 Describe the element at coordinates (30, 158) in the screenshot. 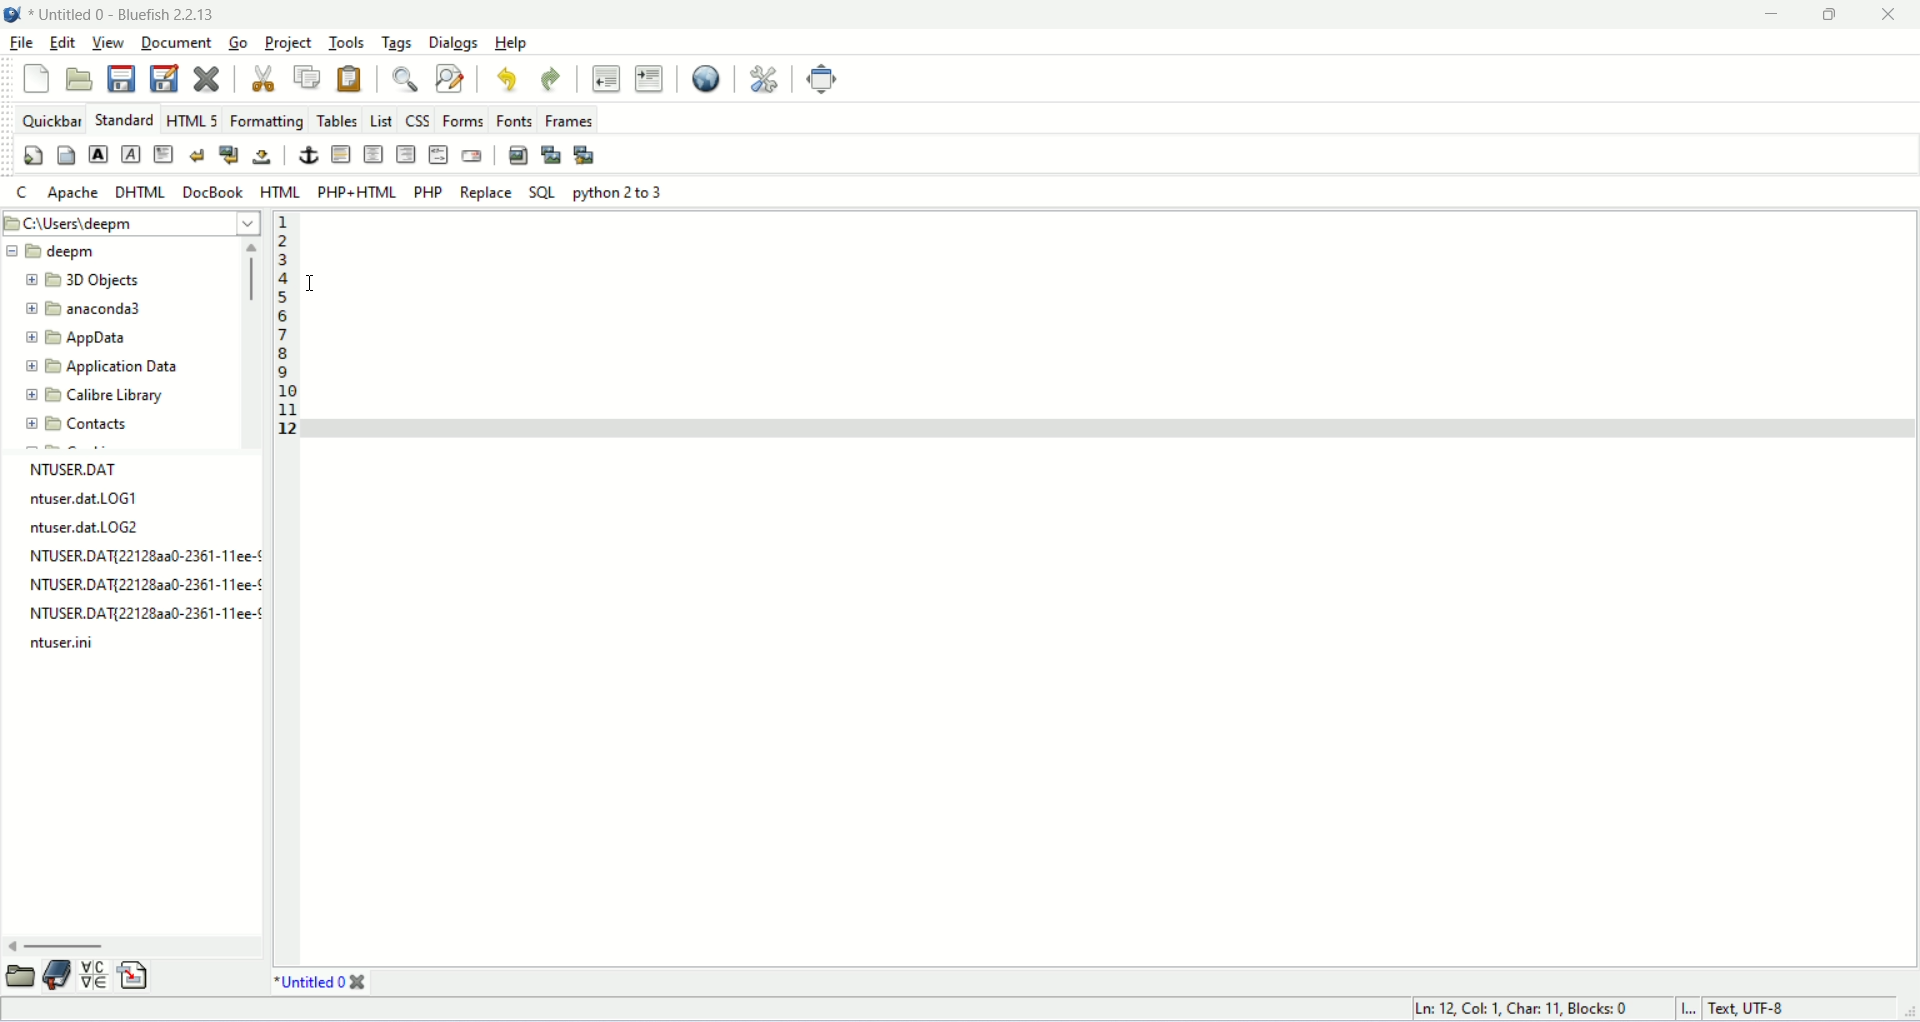

I see `quickstart` at that location.